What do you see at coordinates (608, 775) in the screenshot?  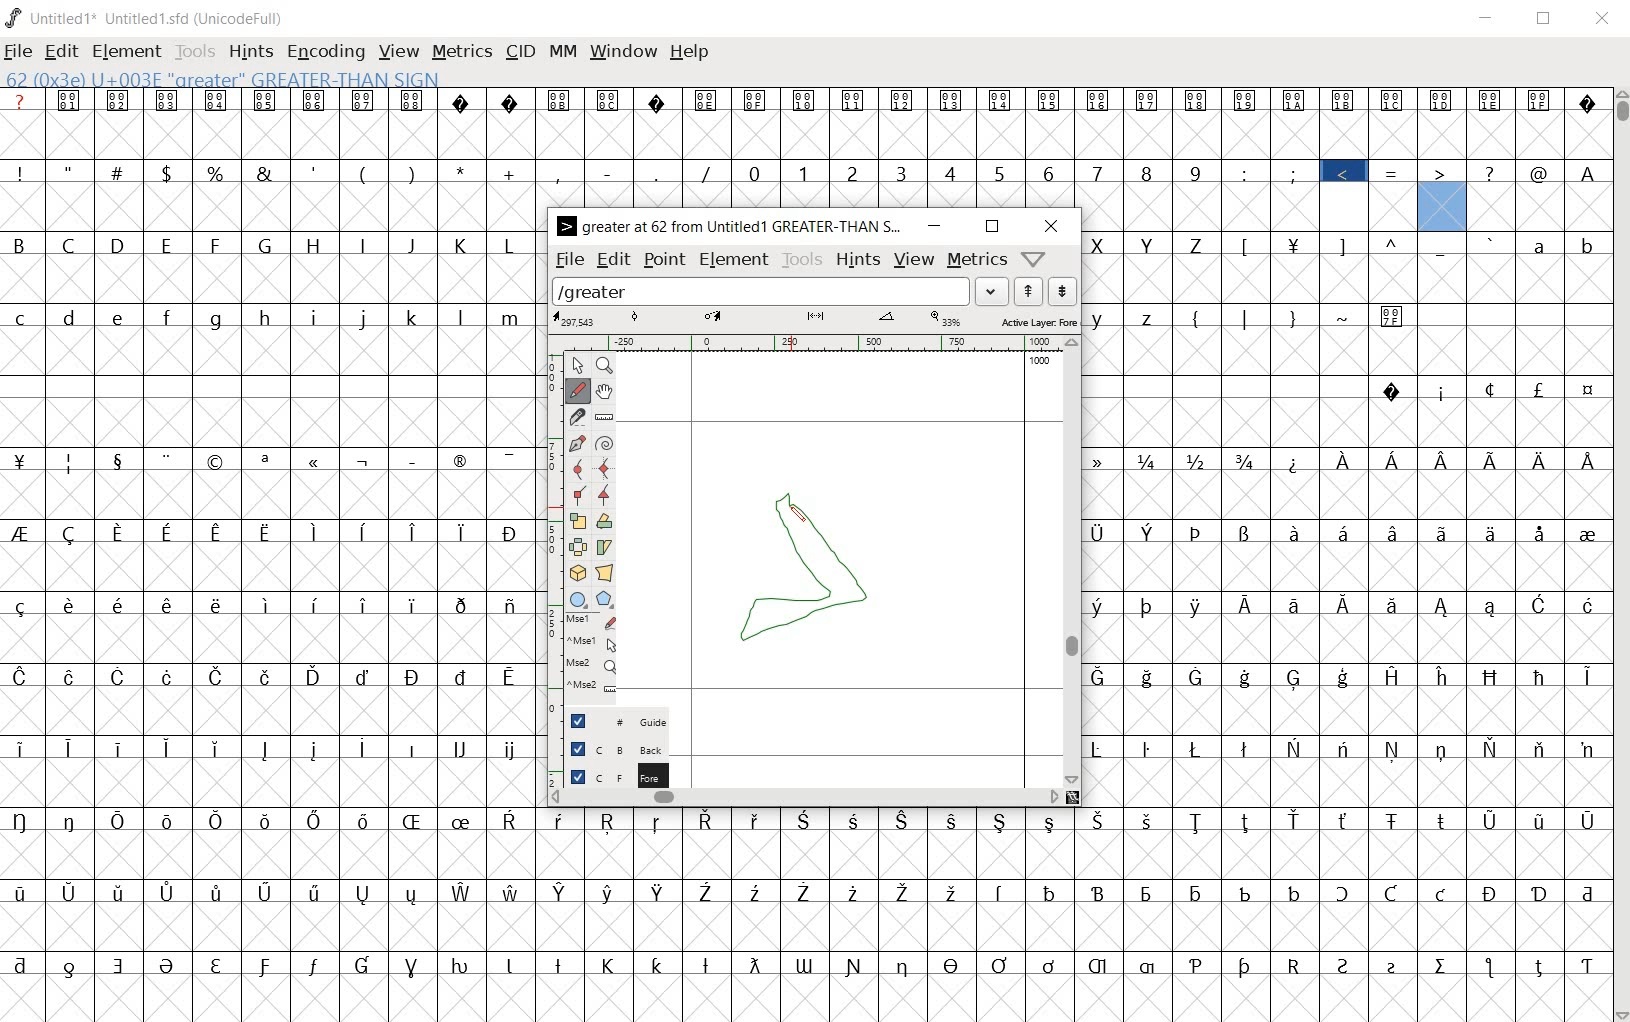 I see `foreground` at bounding box center [608, 775].